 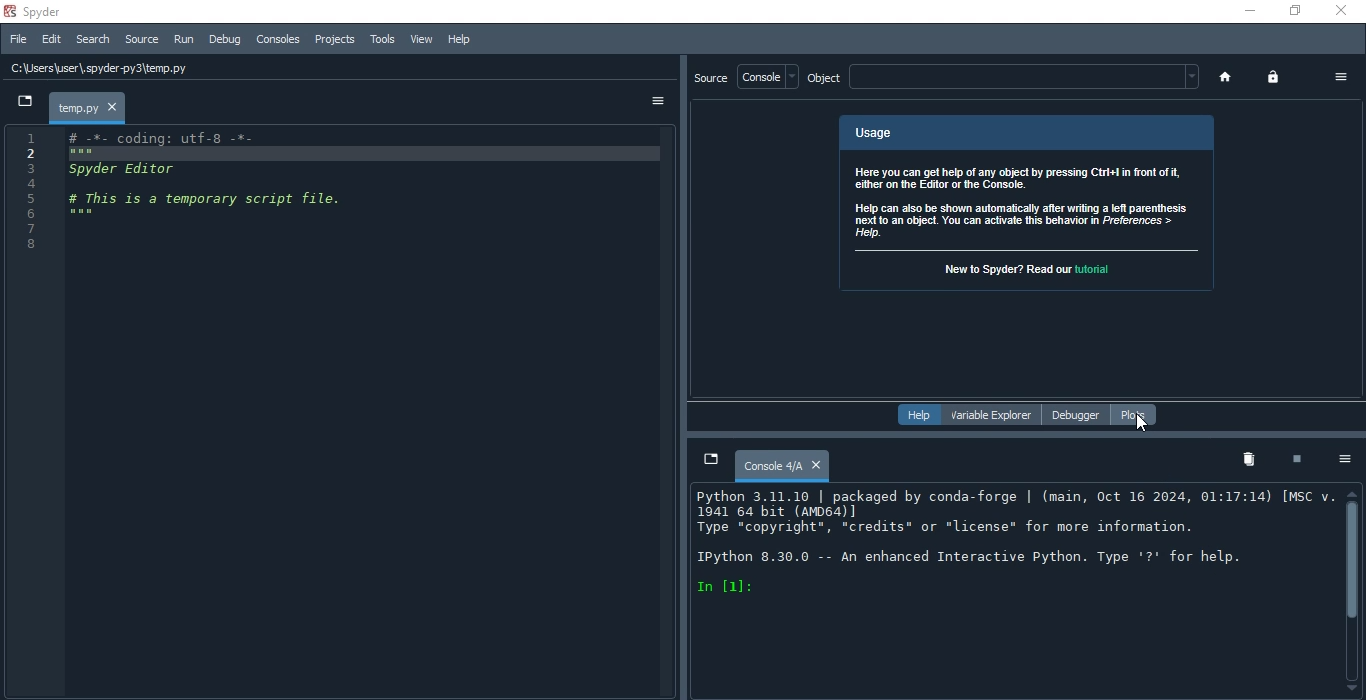 I want to click on lock, so click(x=1273, y=76).